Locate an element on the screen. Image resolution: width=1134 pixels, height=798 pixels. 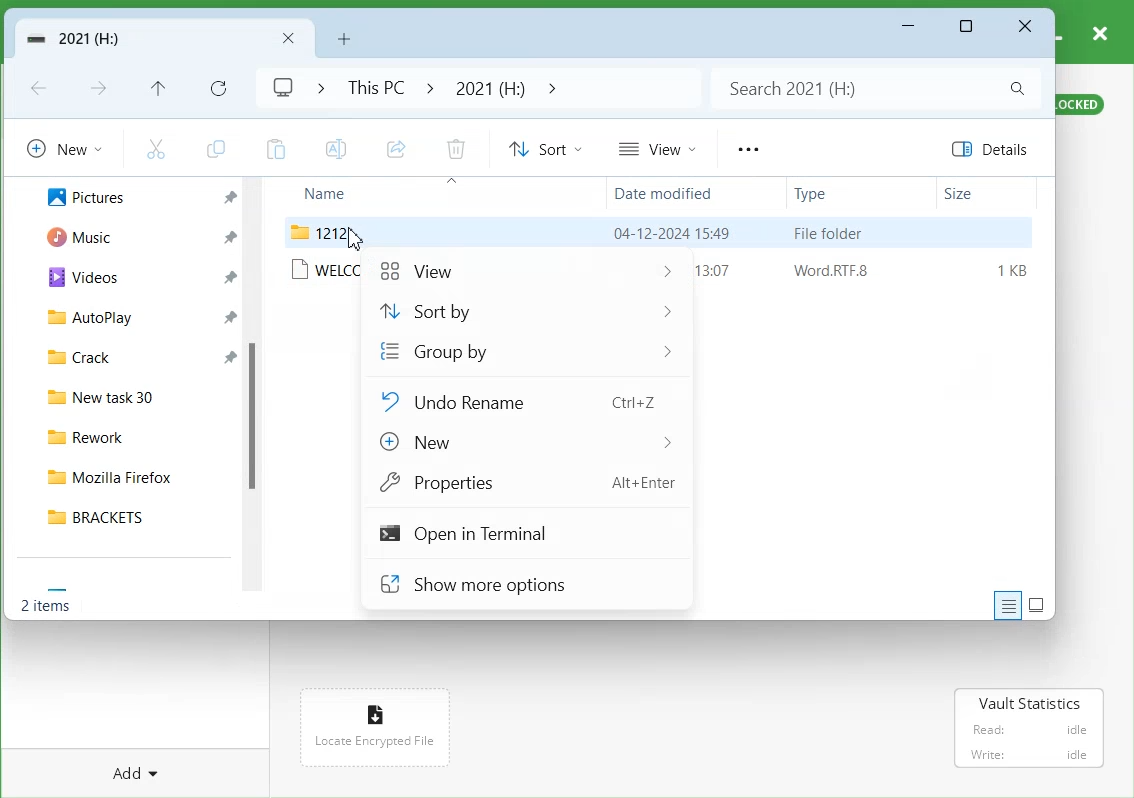
Details is located at coordinates (995, 149).